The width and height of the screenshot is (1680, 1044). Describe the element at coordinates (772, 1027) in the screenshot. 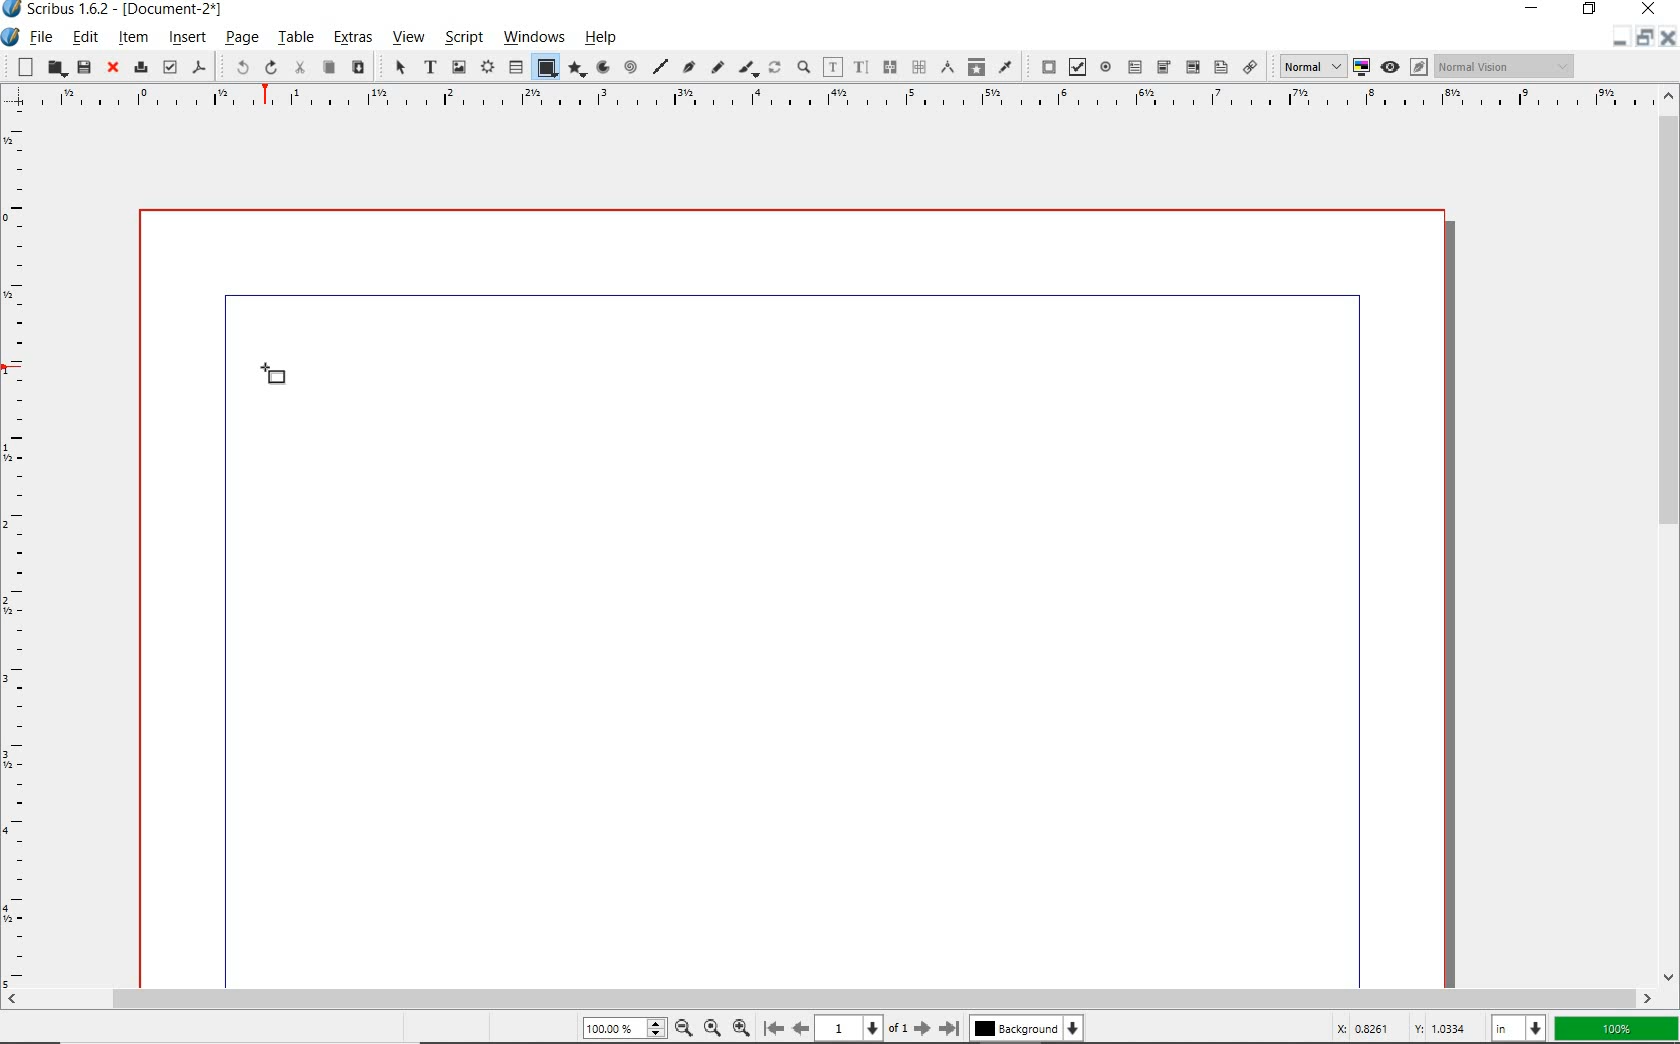

I see `move to first` at that location.